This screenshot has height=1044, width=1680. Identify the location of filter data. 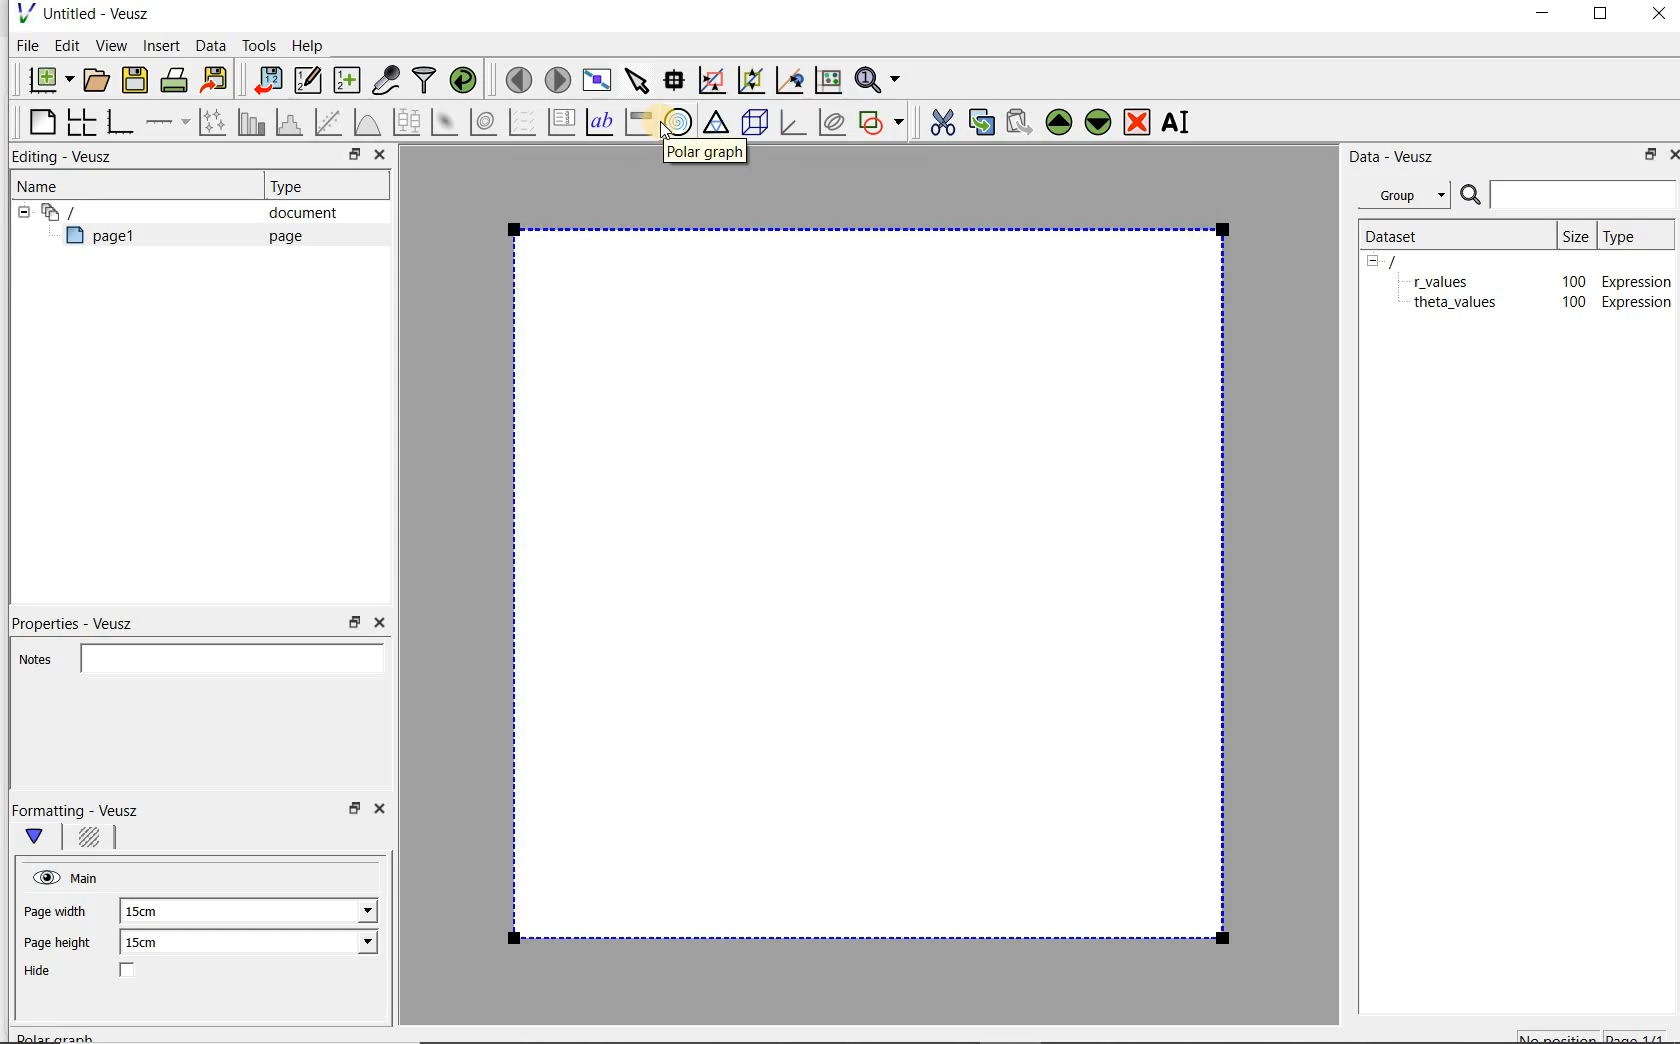
(425, 82).